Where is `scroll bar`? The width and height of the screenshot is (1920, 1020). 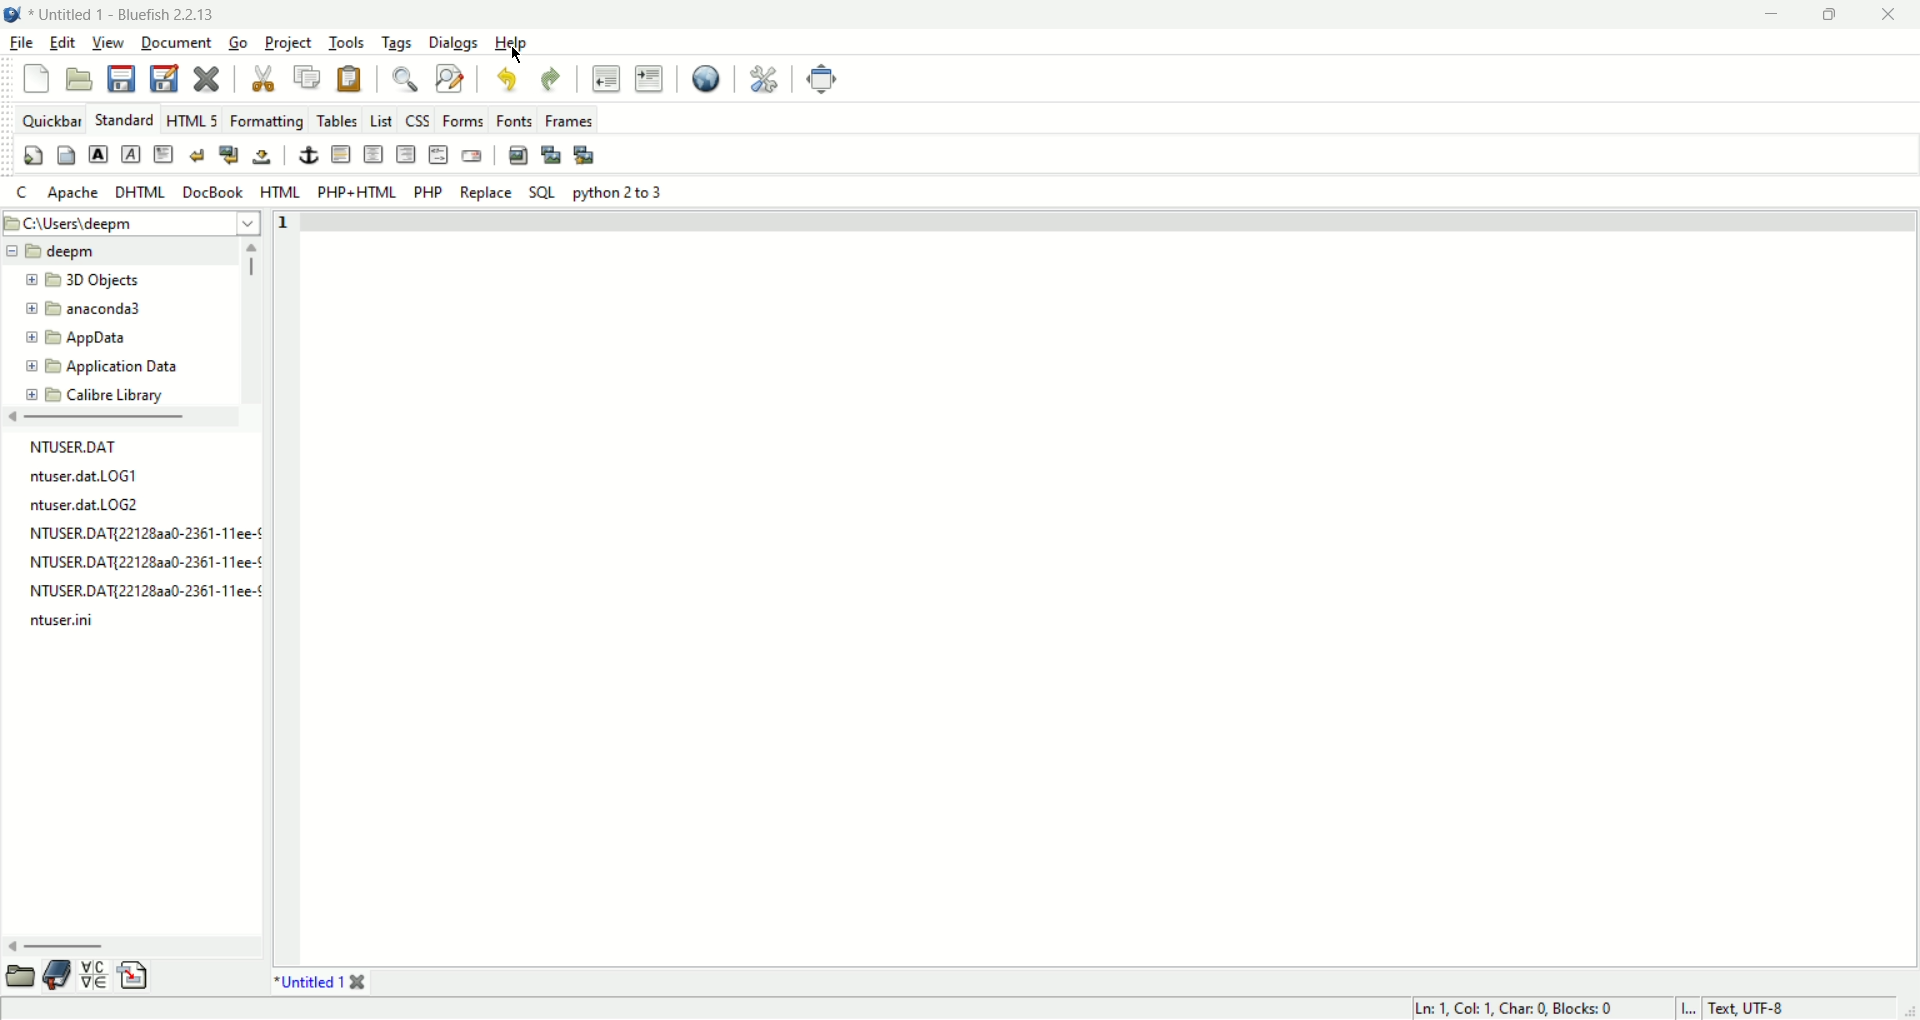 scroll bar is located at coordinates (253, 320).